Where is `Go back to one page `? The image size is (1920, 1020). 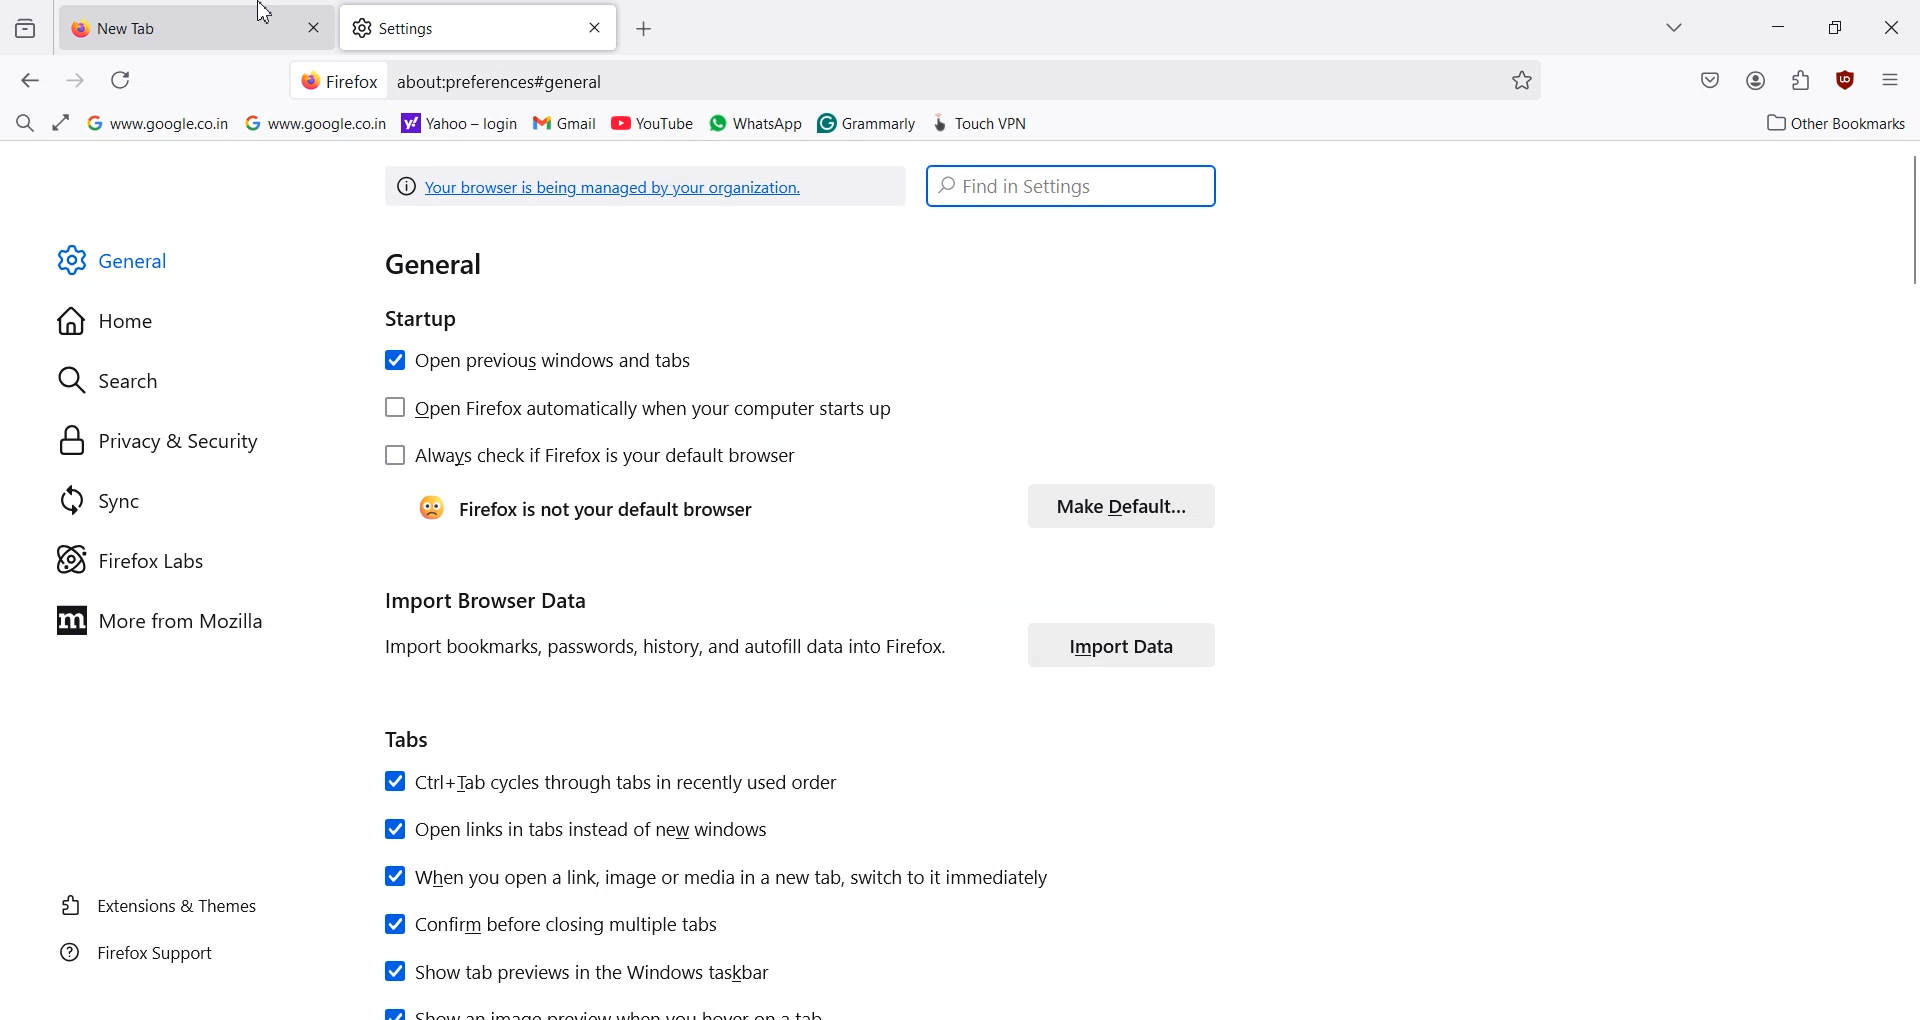 Go back to one page  is located at coordinates (31, 81).